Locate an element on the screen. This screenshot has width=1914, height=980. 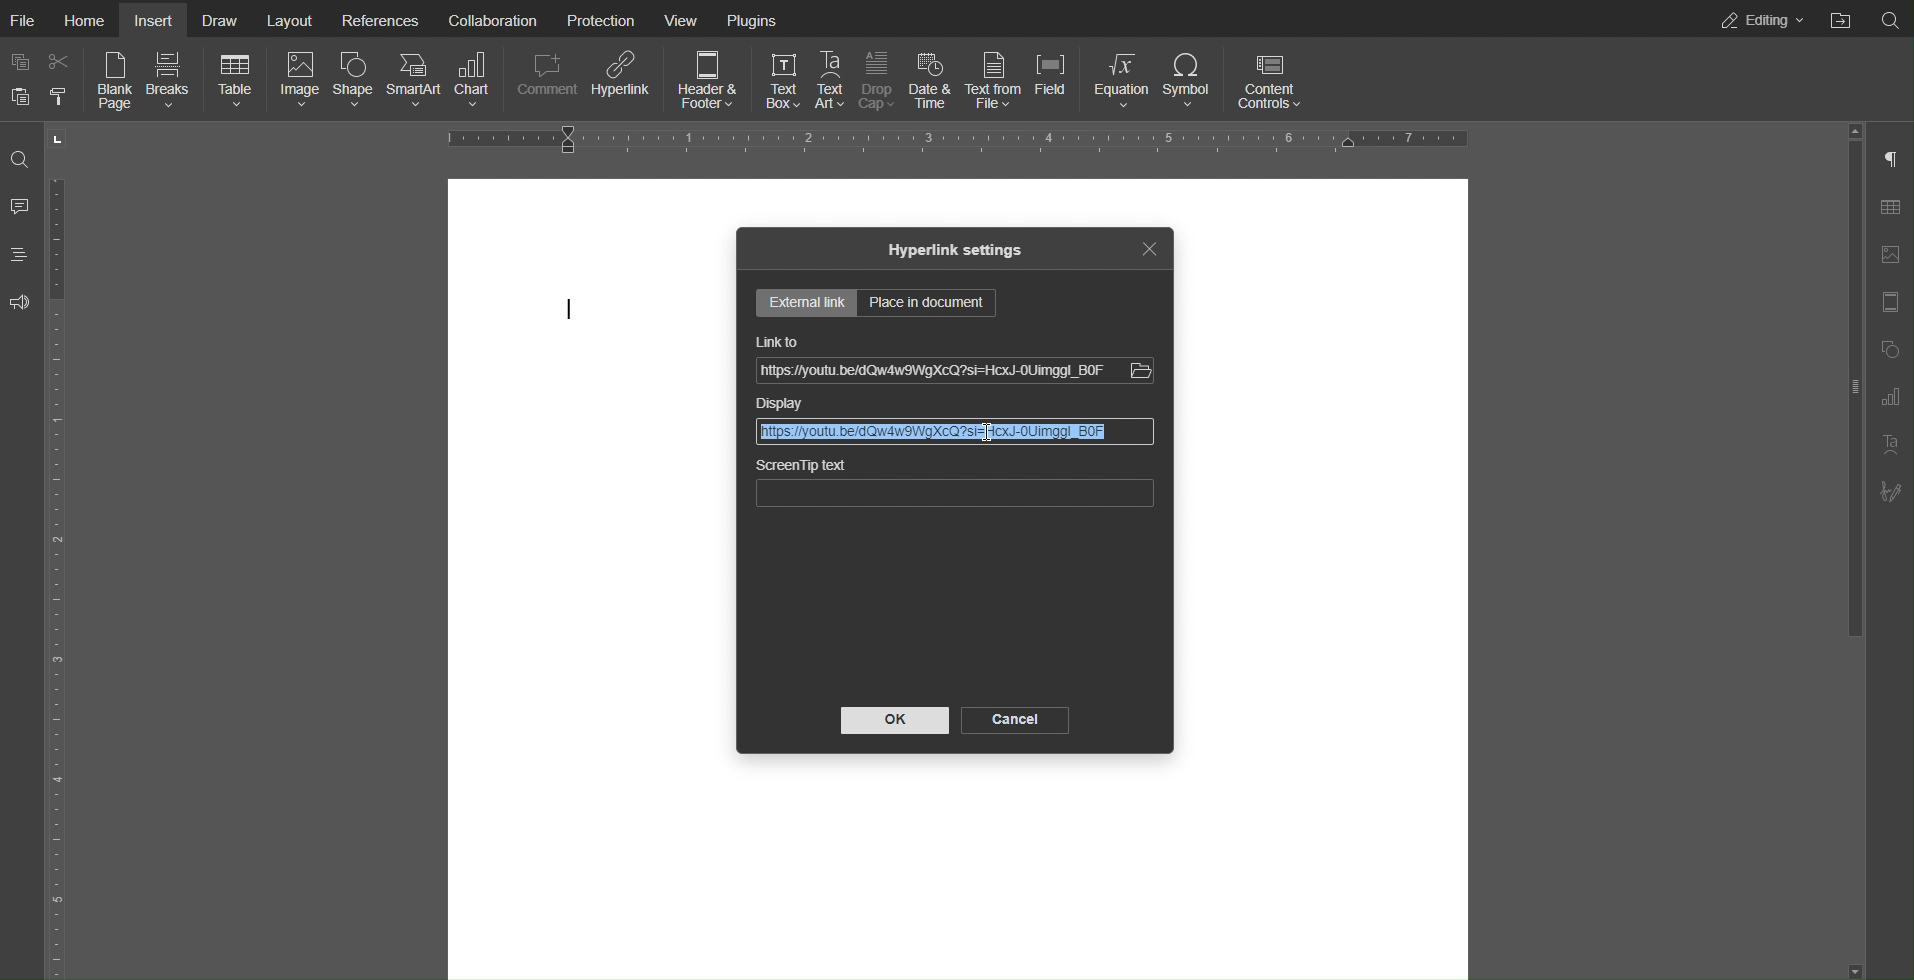
Horizontal Ruler is located at coordinates (932, 138).